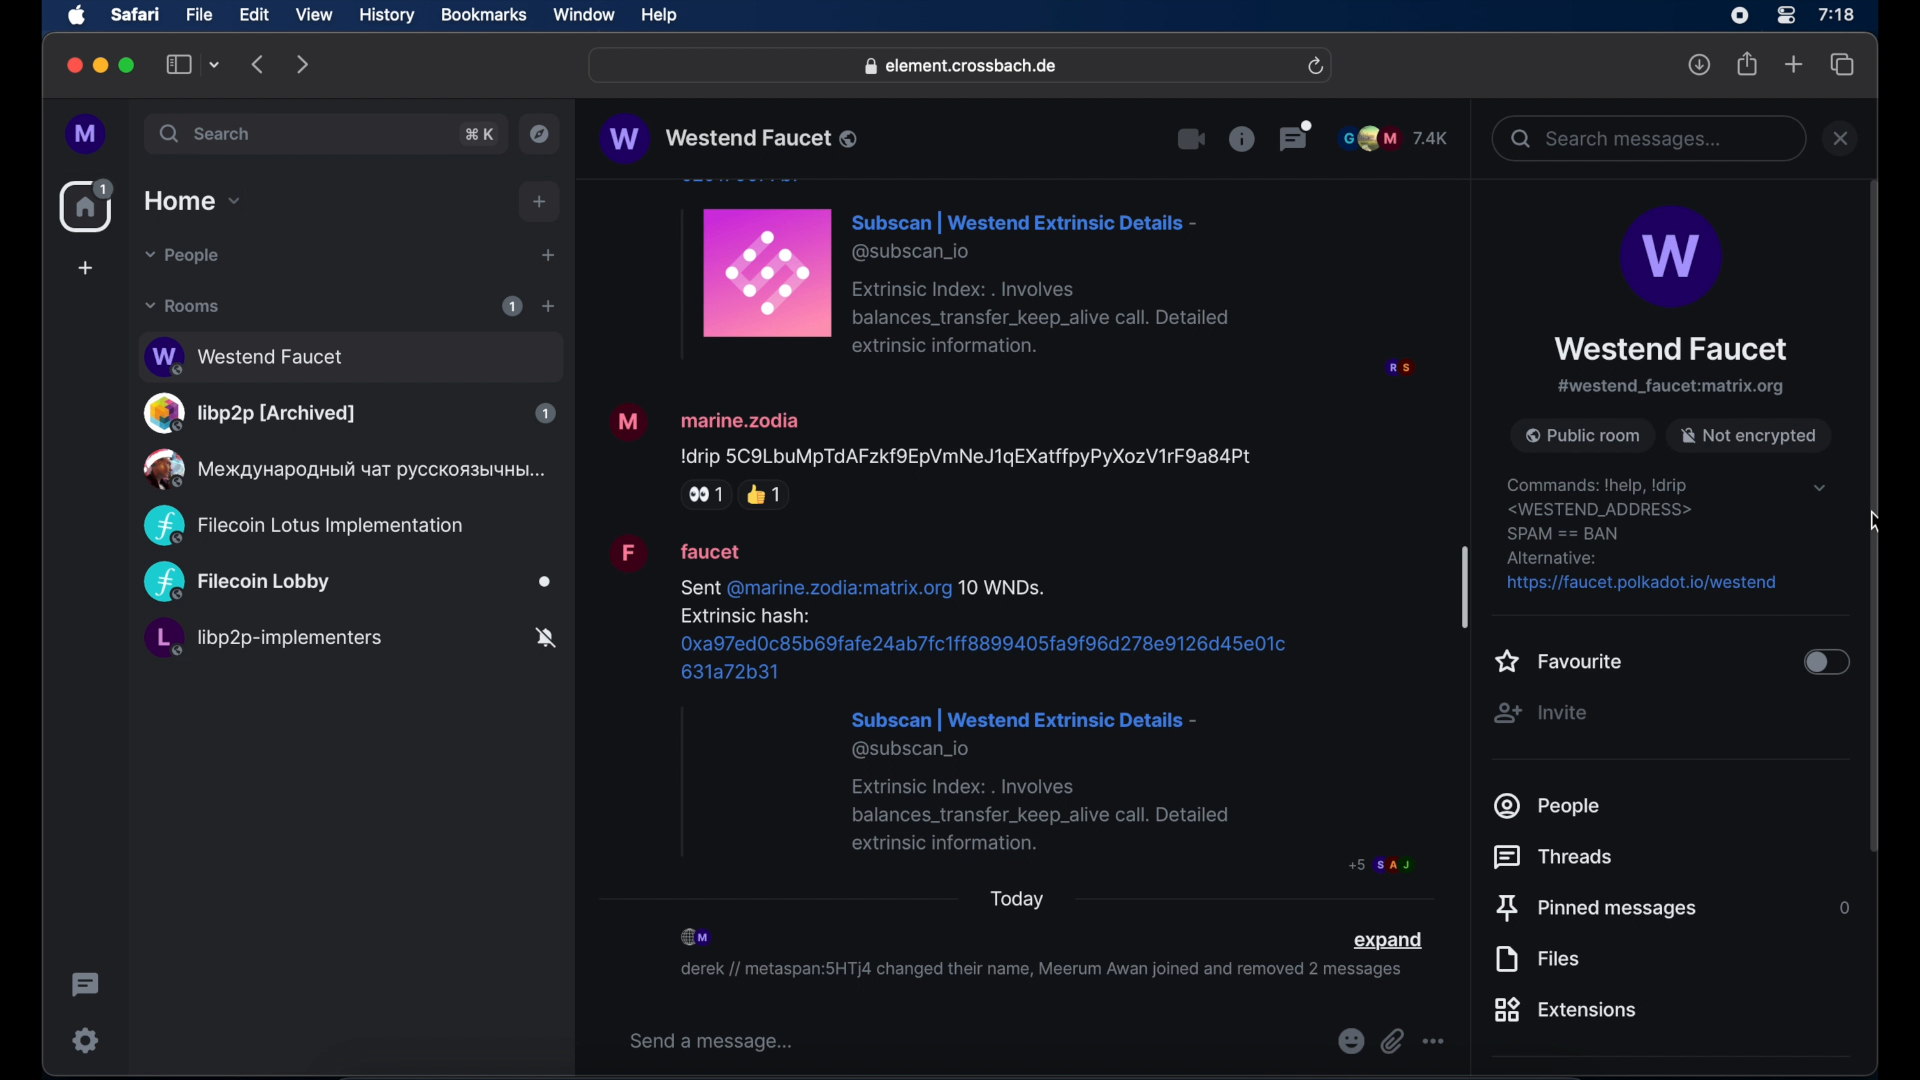 This screenshot has width=1920, height=1080. Describe the element at coordinates (1241, 138) in the screenshot. I see `information` at that location.